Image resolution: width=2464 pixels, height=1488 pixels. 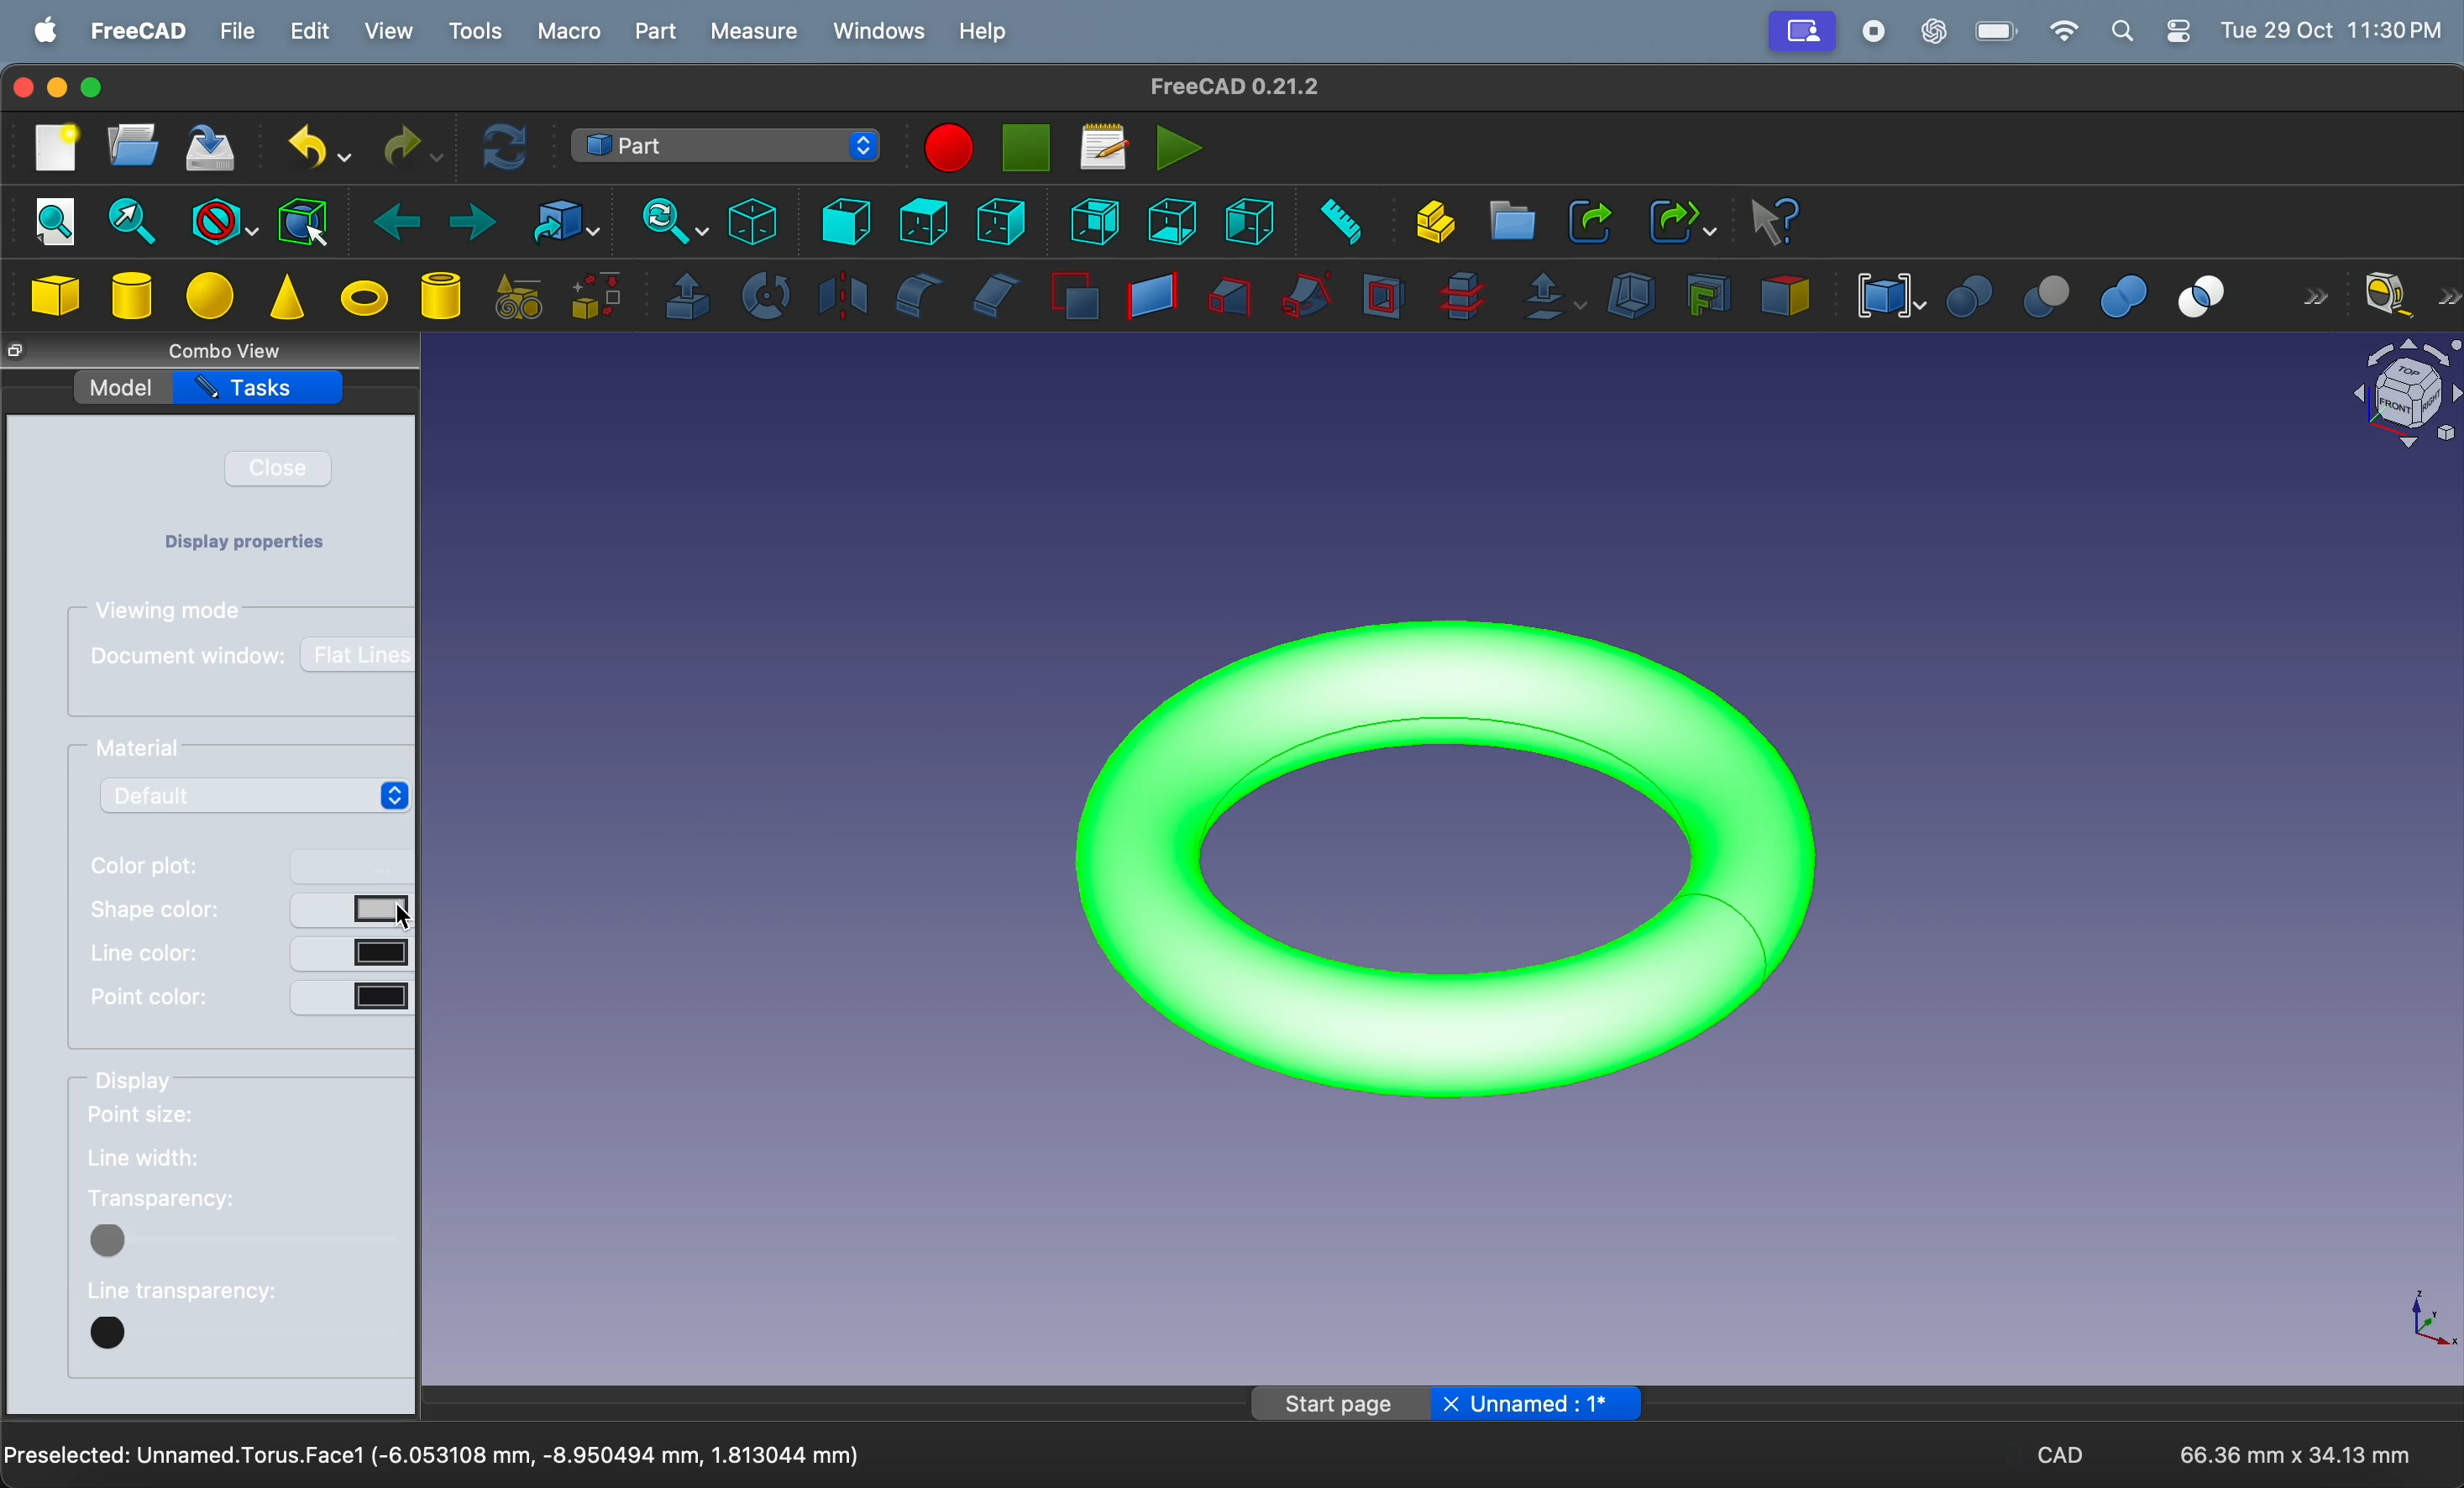 I want to click on shape color, so click(x=155, y=910).